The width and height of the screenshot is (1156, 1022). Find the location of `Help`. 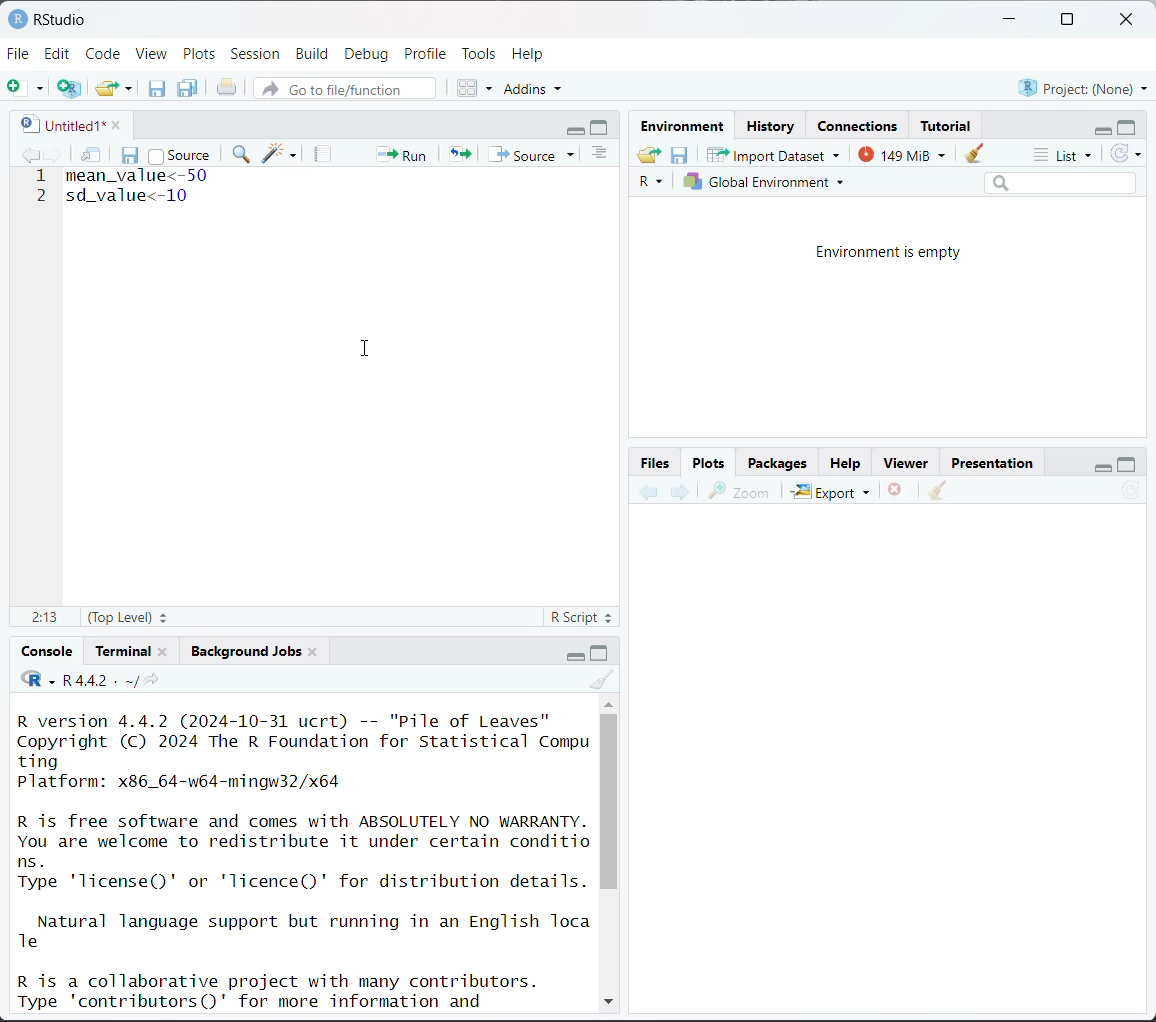

Help is located at coordinates (845, 465).